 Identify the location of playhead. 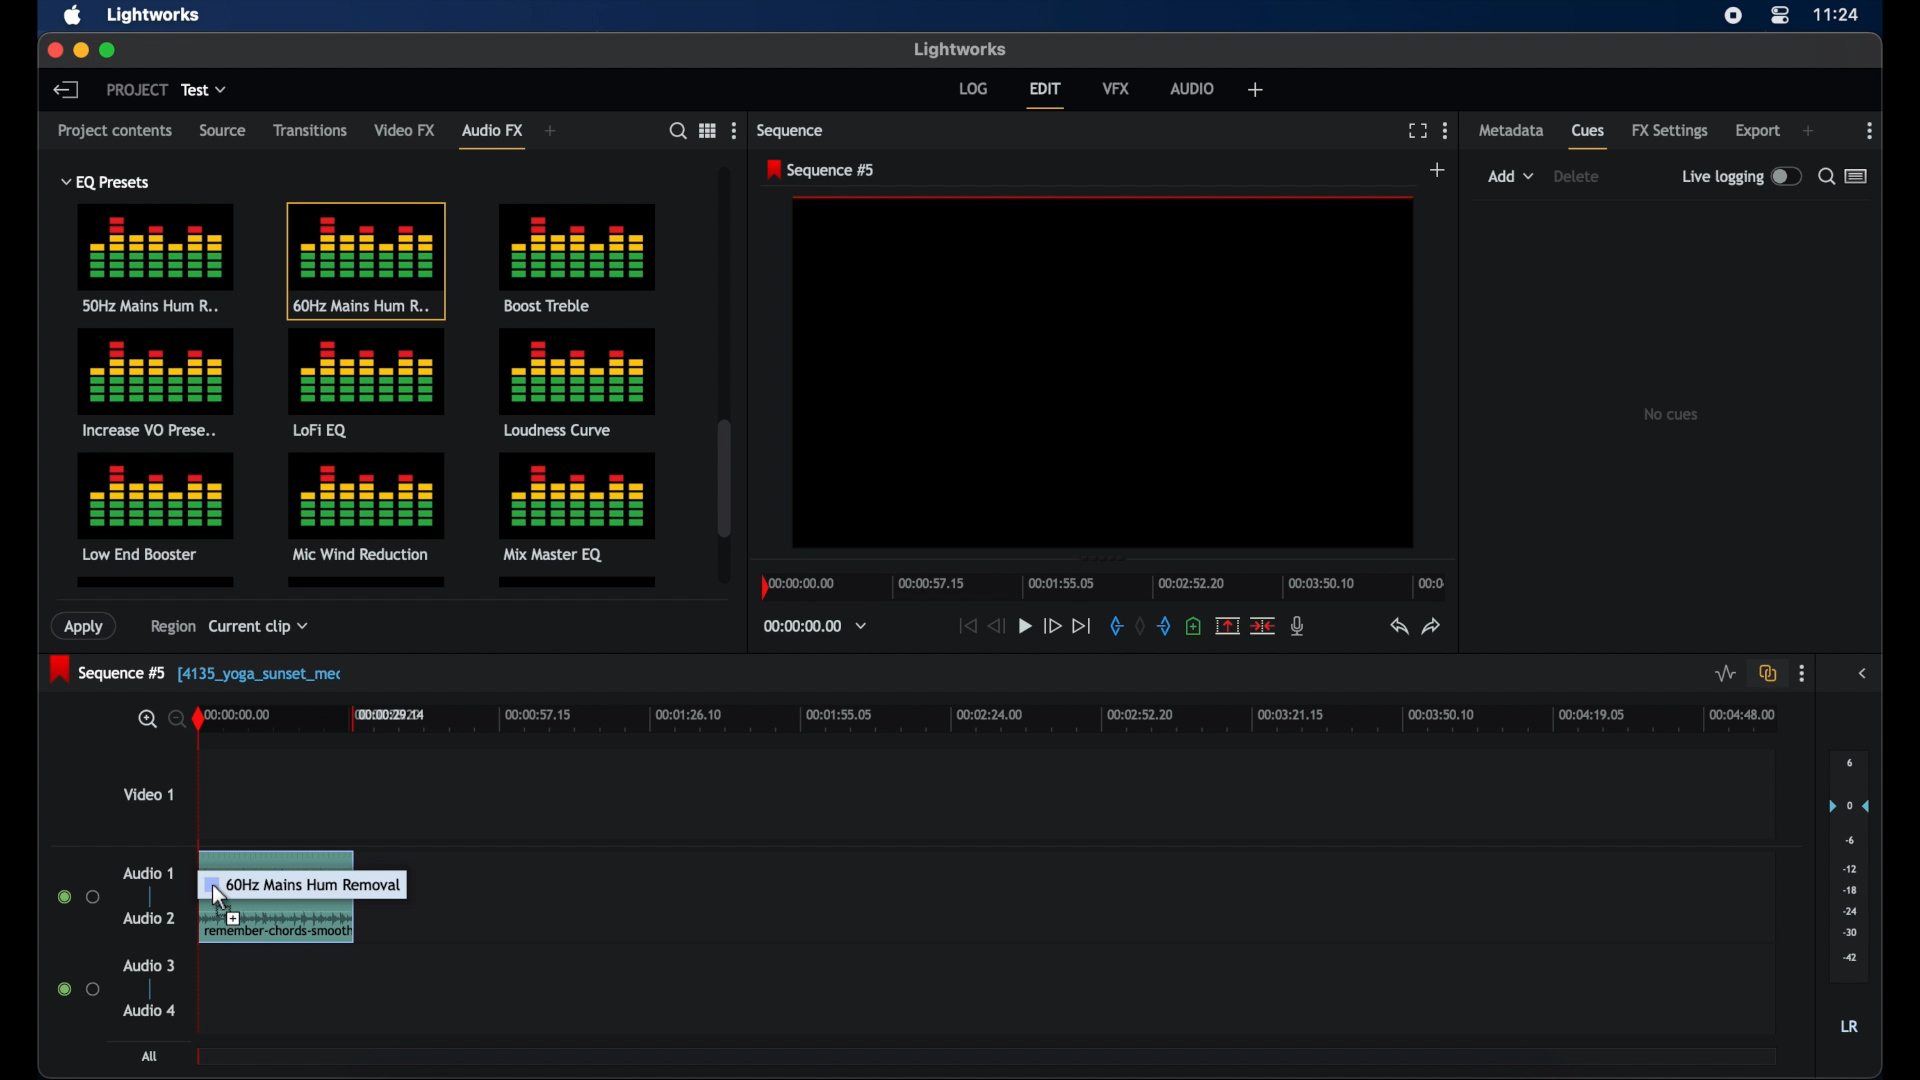
(198, 718).